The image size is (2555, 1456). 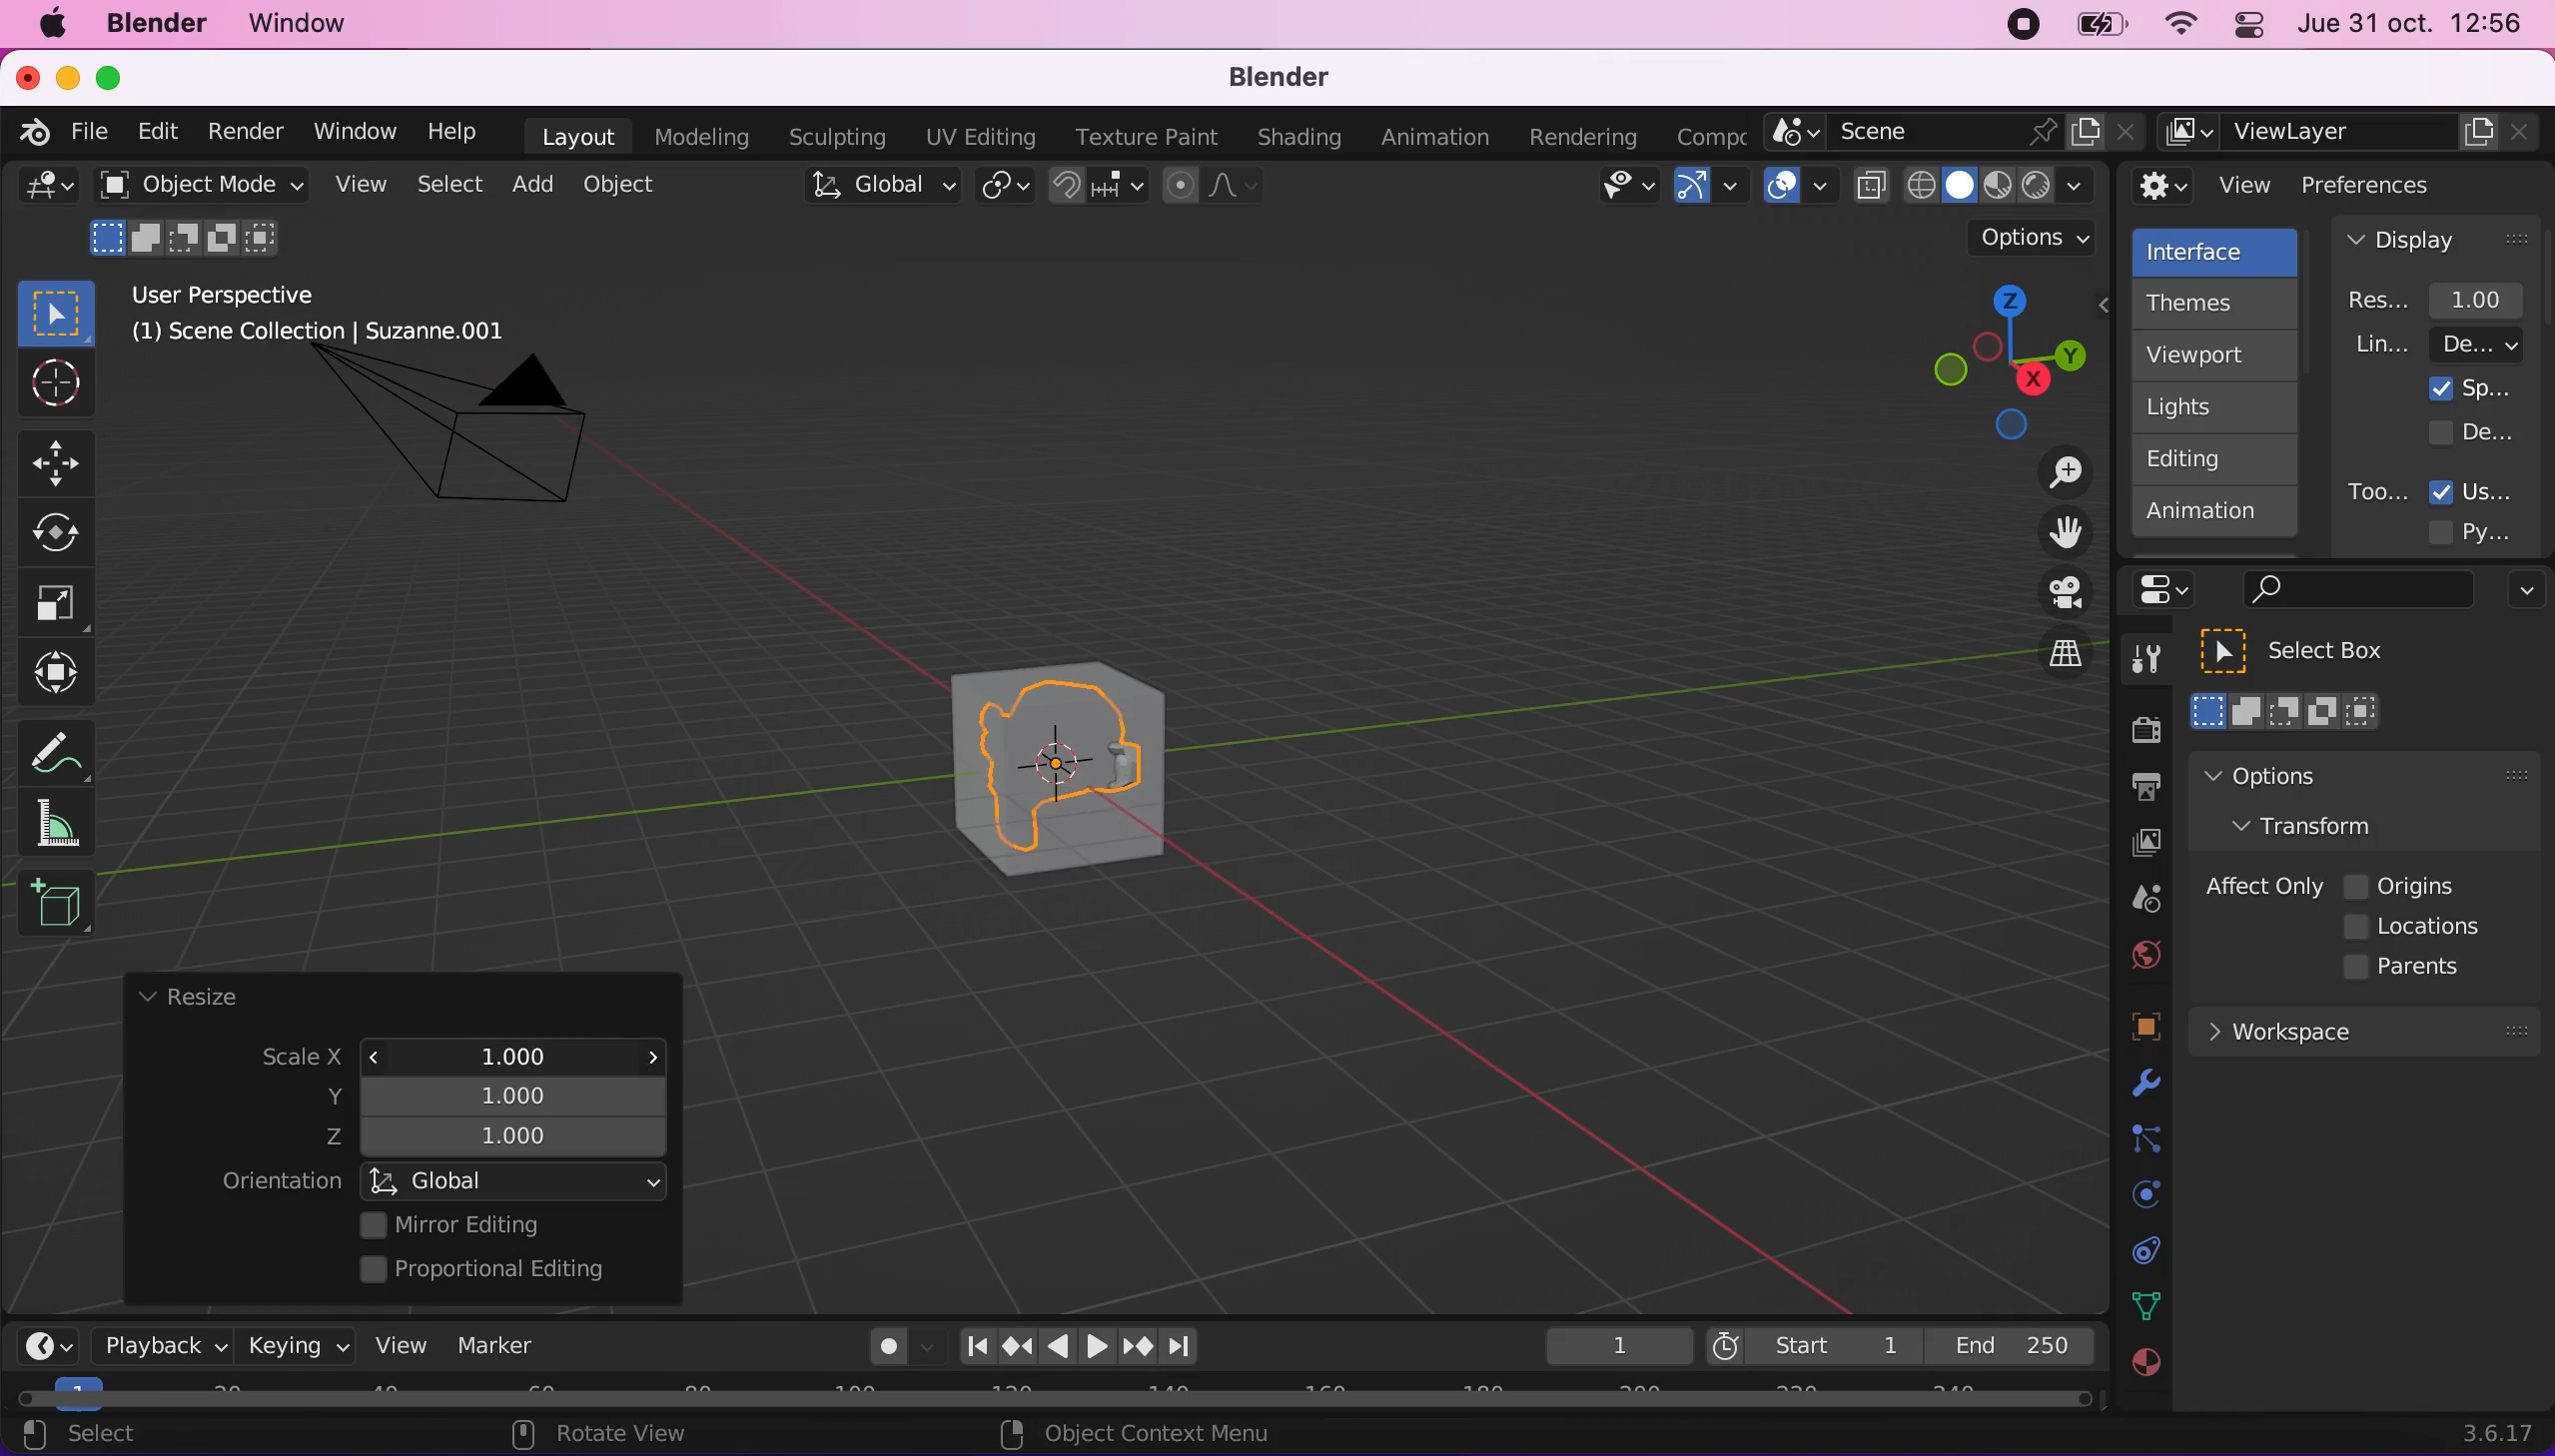 I want to click on close, so click(x=26, y=76).